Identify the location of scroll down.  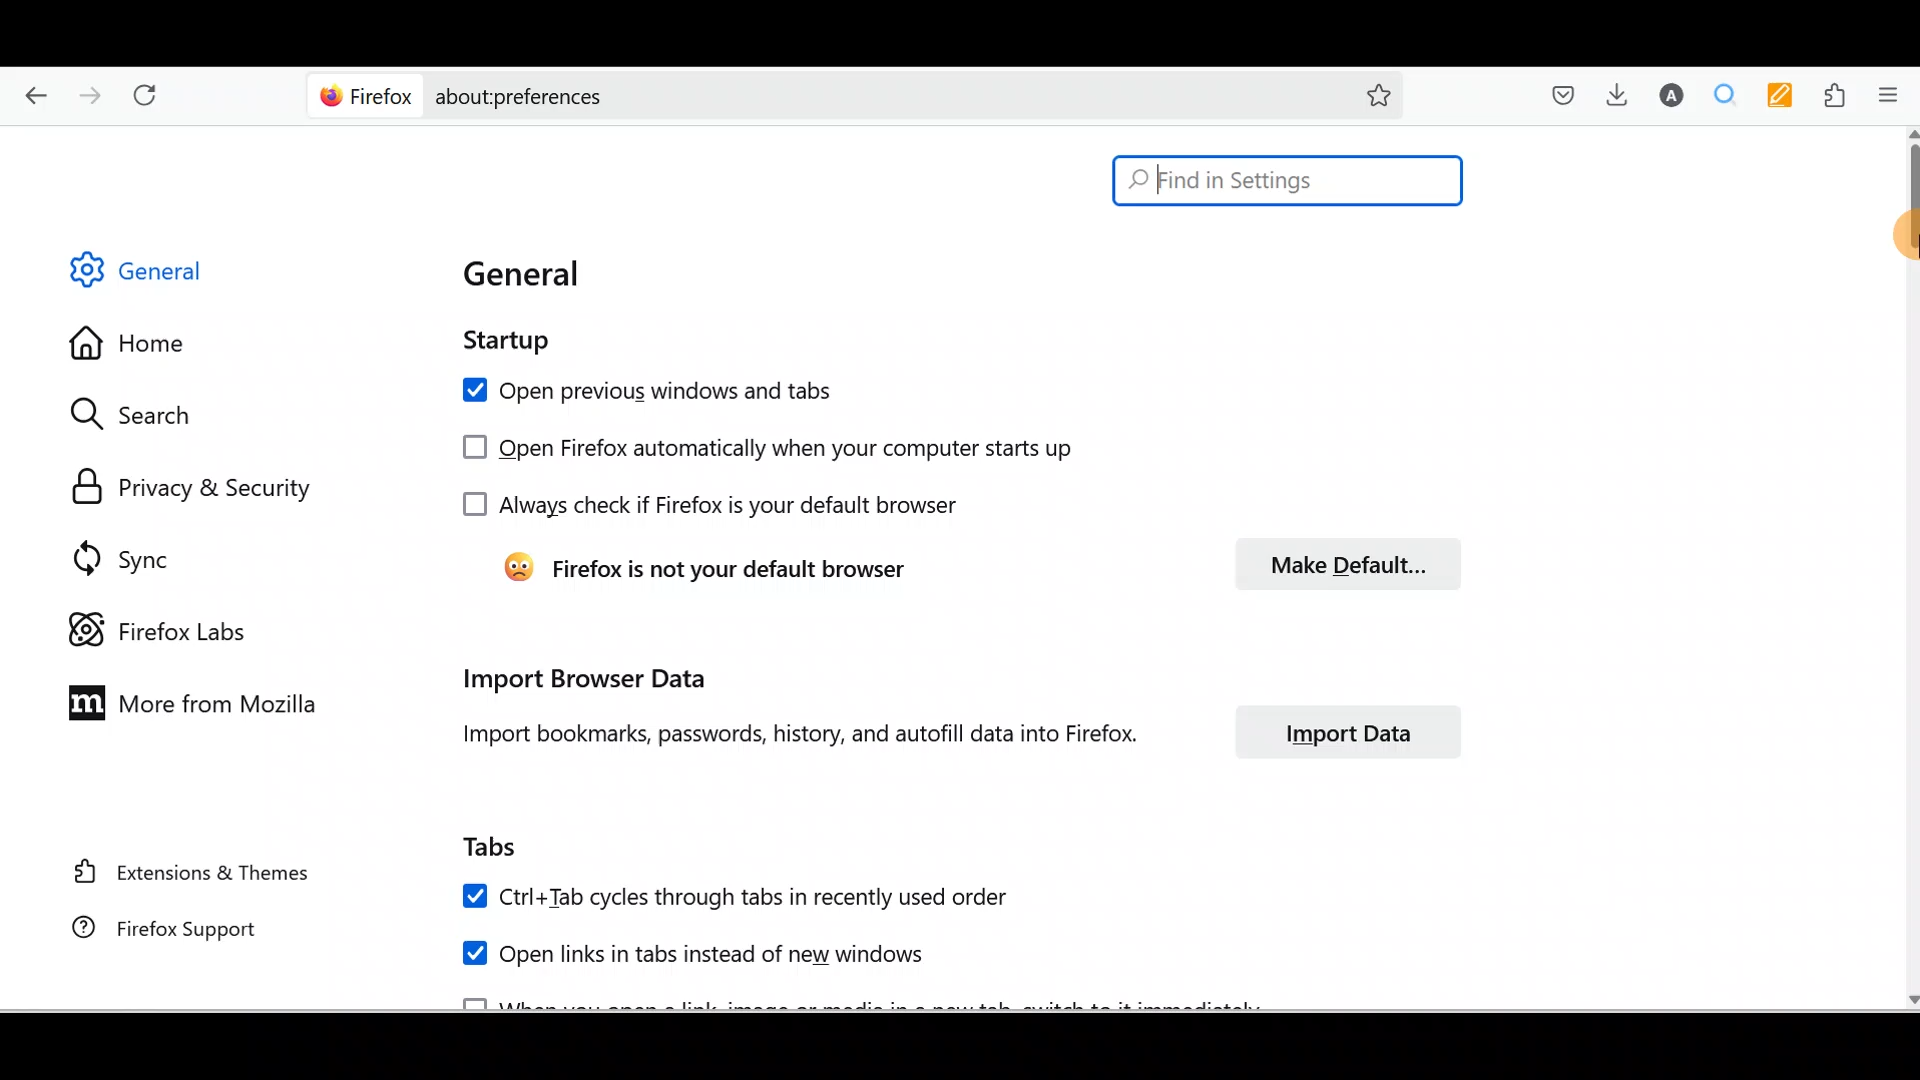
(1908, 997).